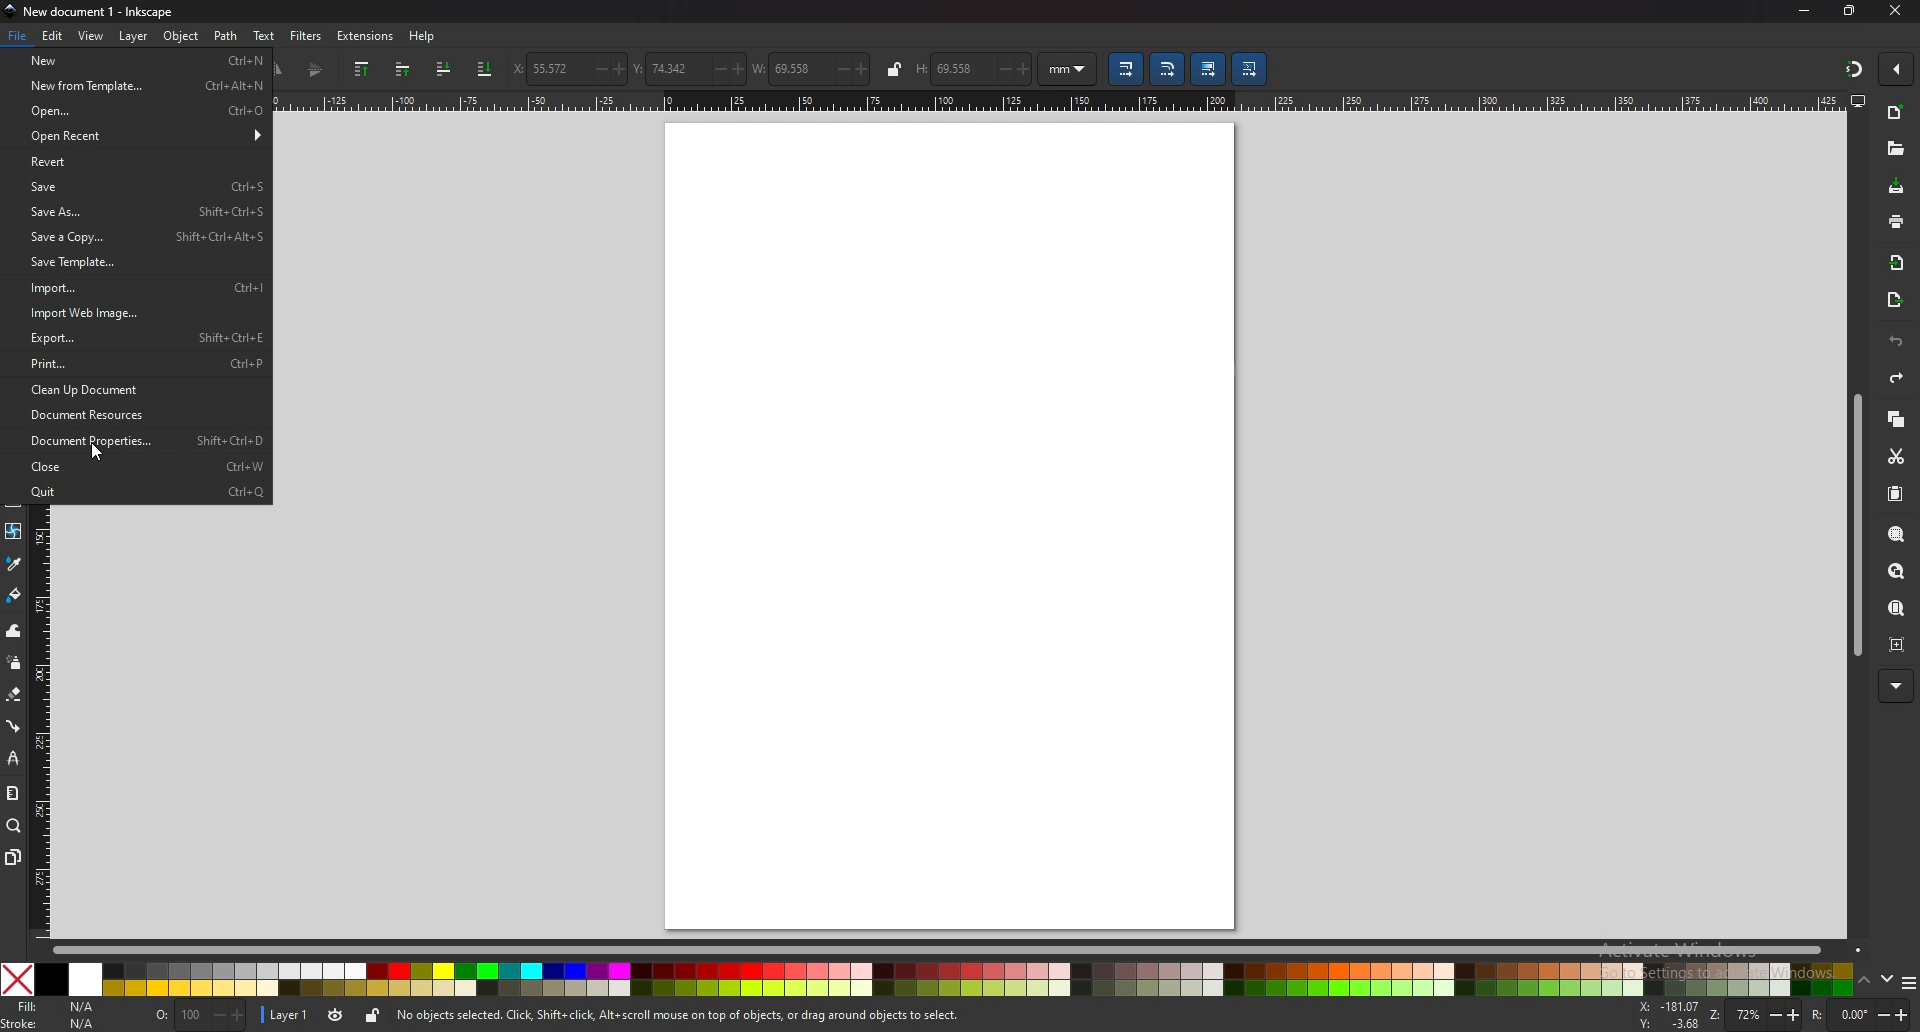 The image size is (1920, 1032). Describe the element at coordinates (540, 70) in the screenshot. I see `horizontal coordinate` at that location.